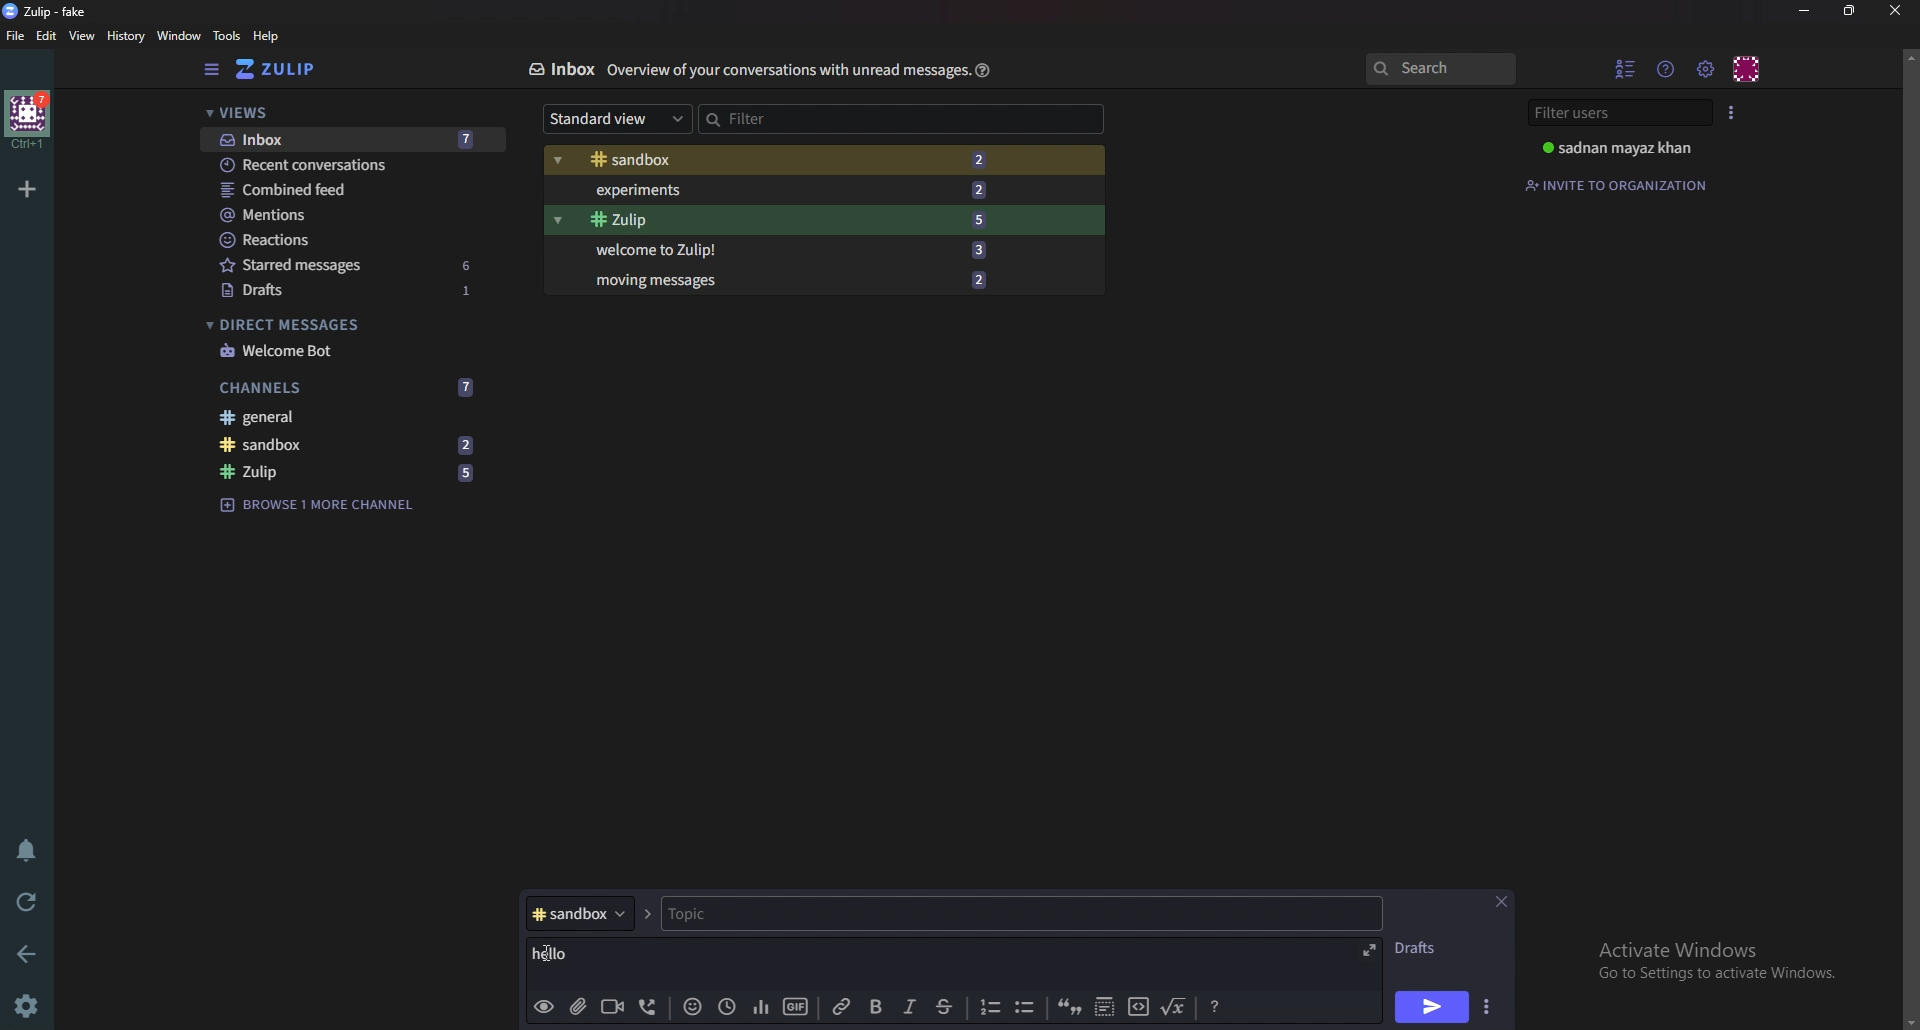  What do you see at coordinates (16, 36) in the screenshot?
I see `File` at bounding box center [16, 36].